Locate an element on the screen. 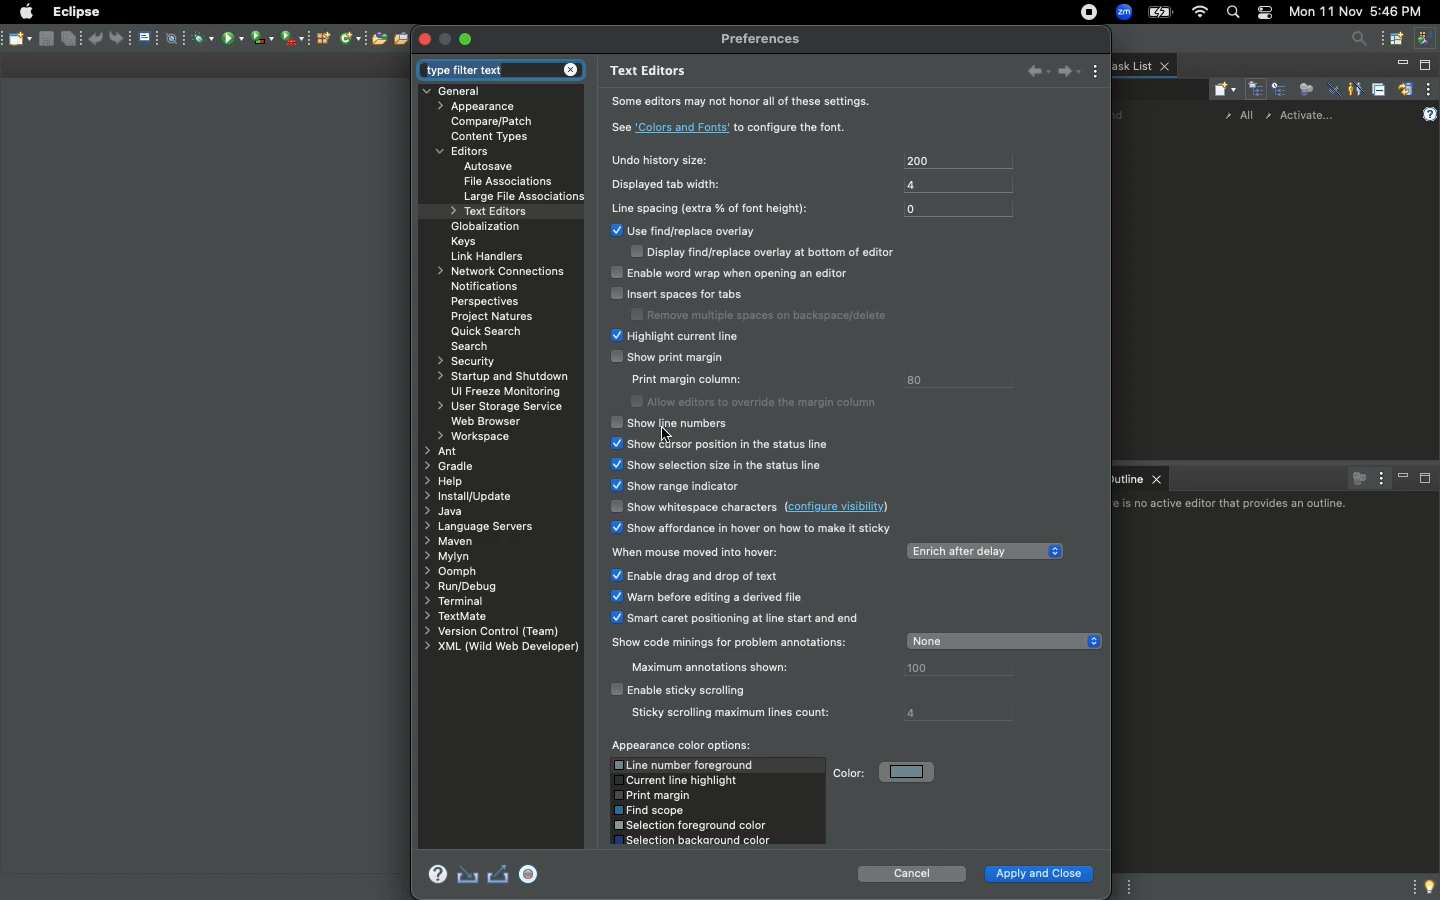  New task is located at coordinates (1221, 88).